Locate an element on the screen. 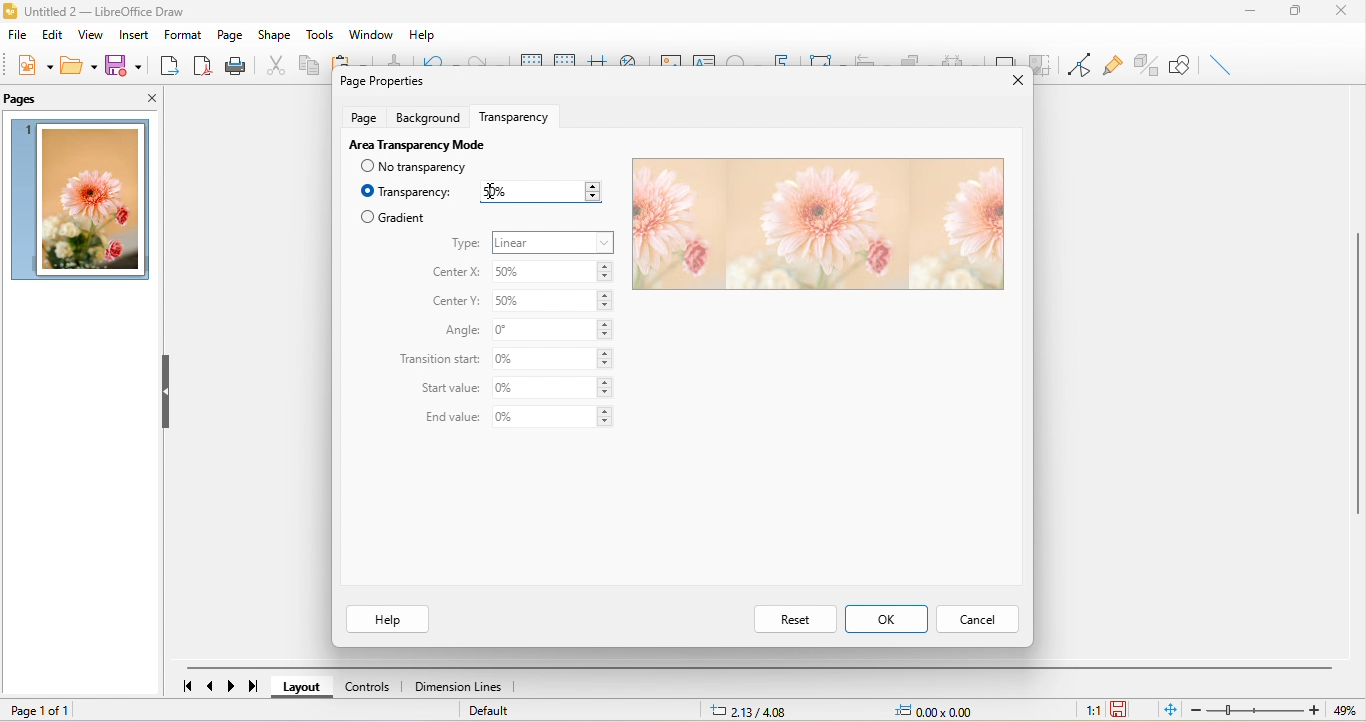 This screenshot has height=722, width=1366. page 1 of 1 is located at coordinates (79, 712).